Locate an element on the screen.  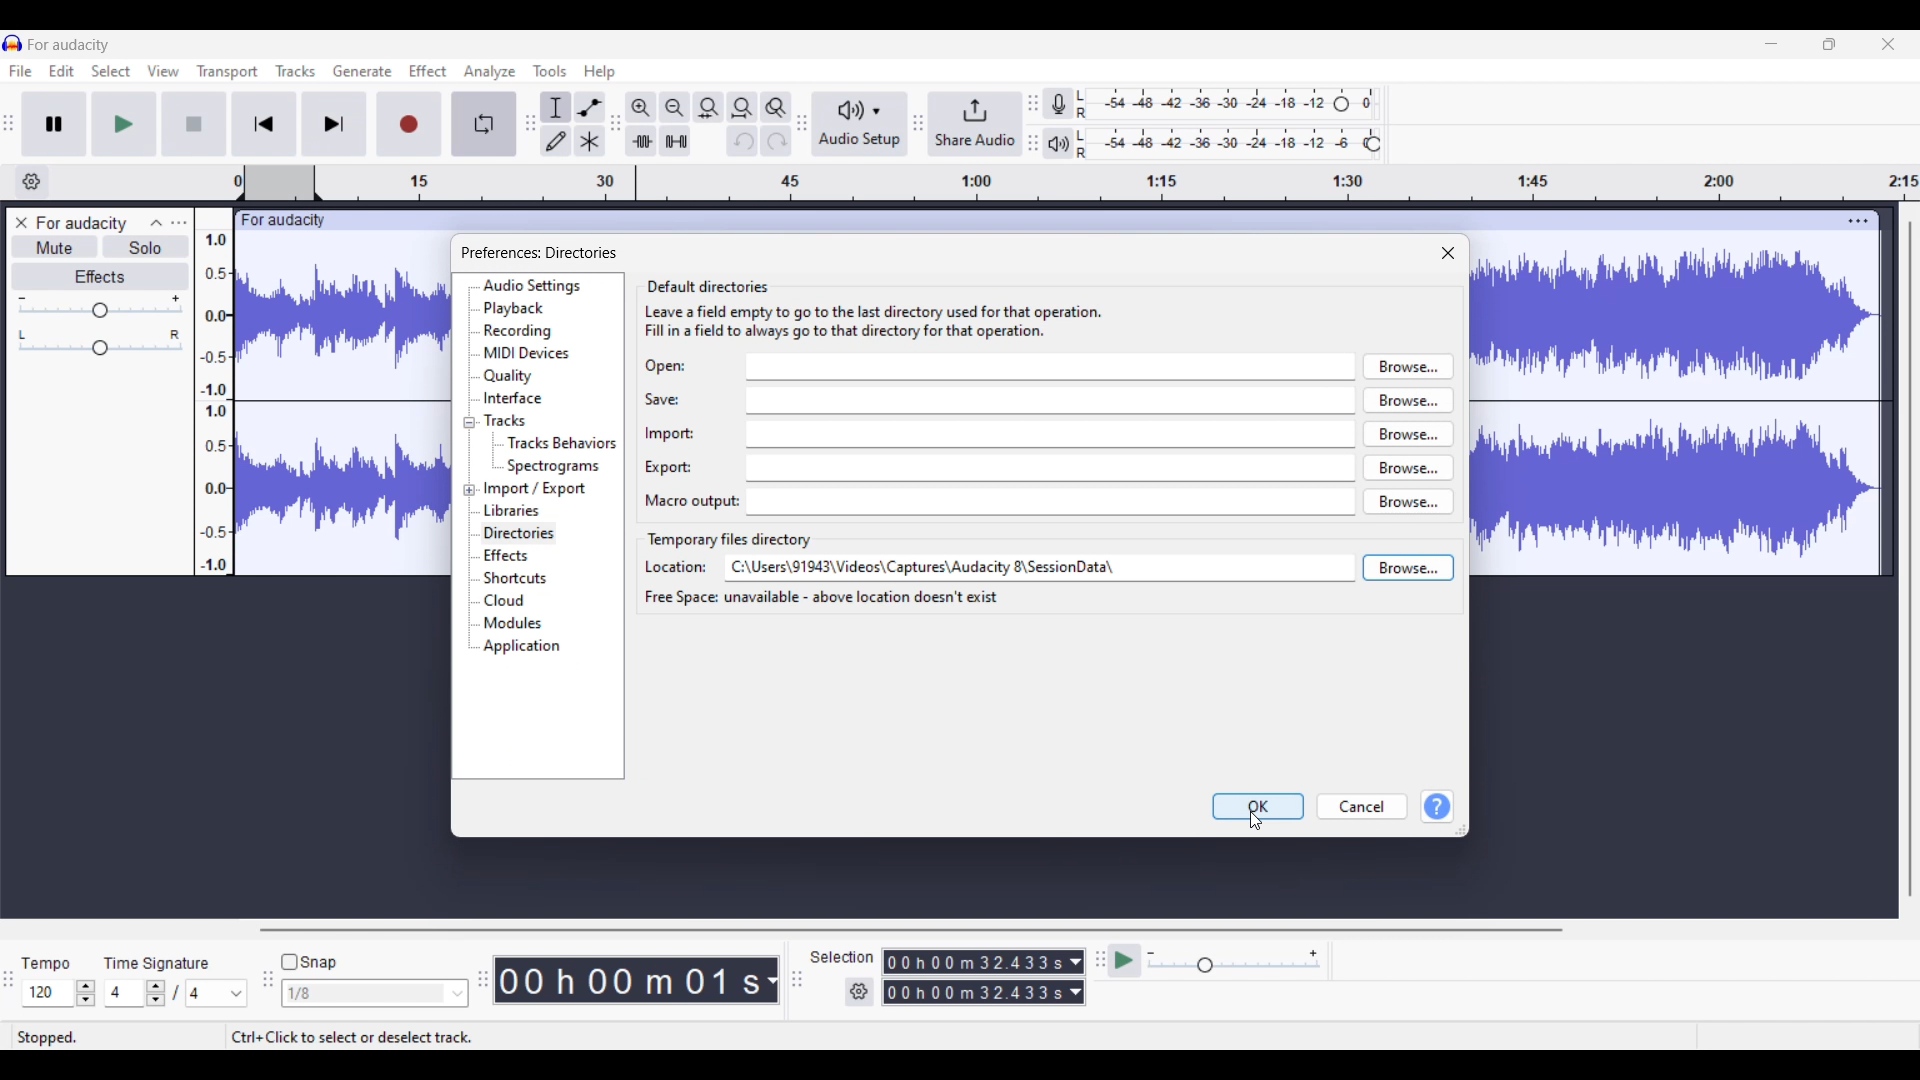
Playback is located at coordinates (515, 309).